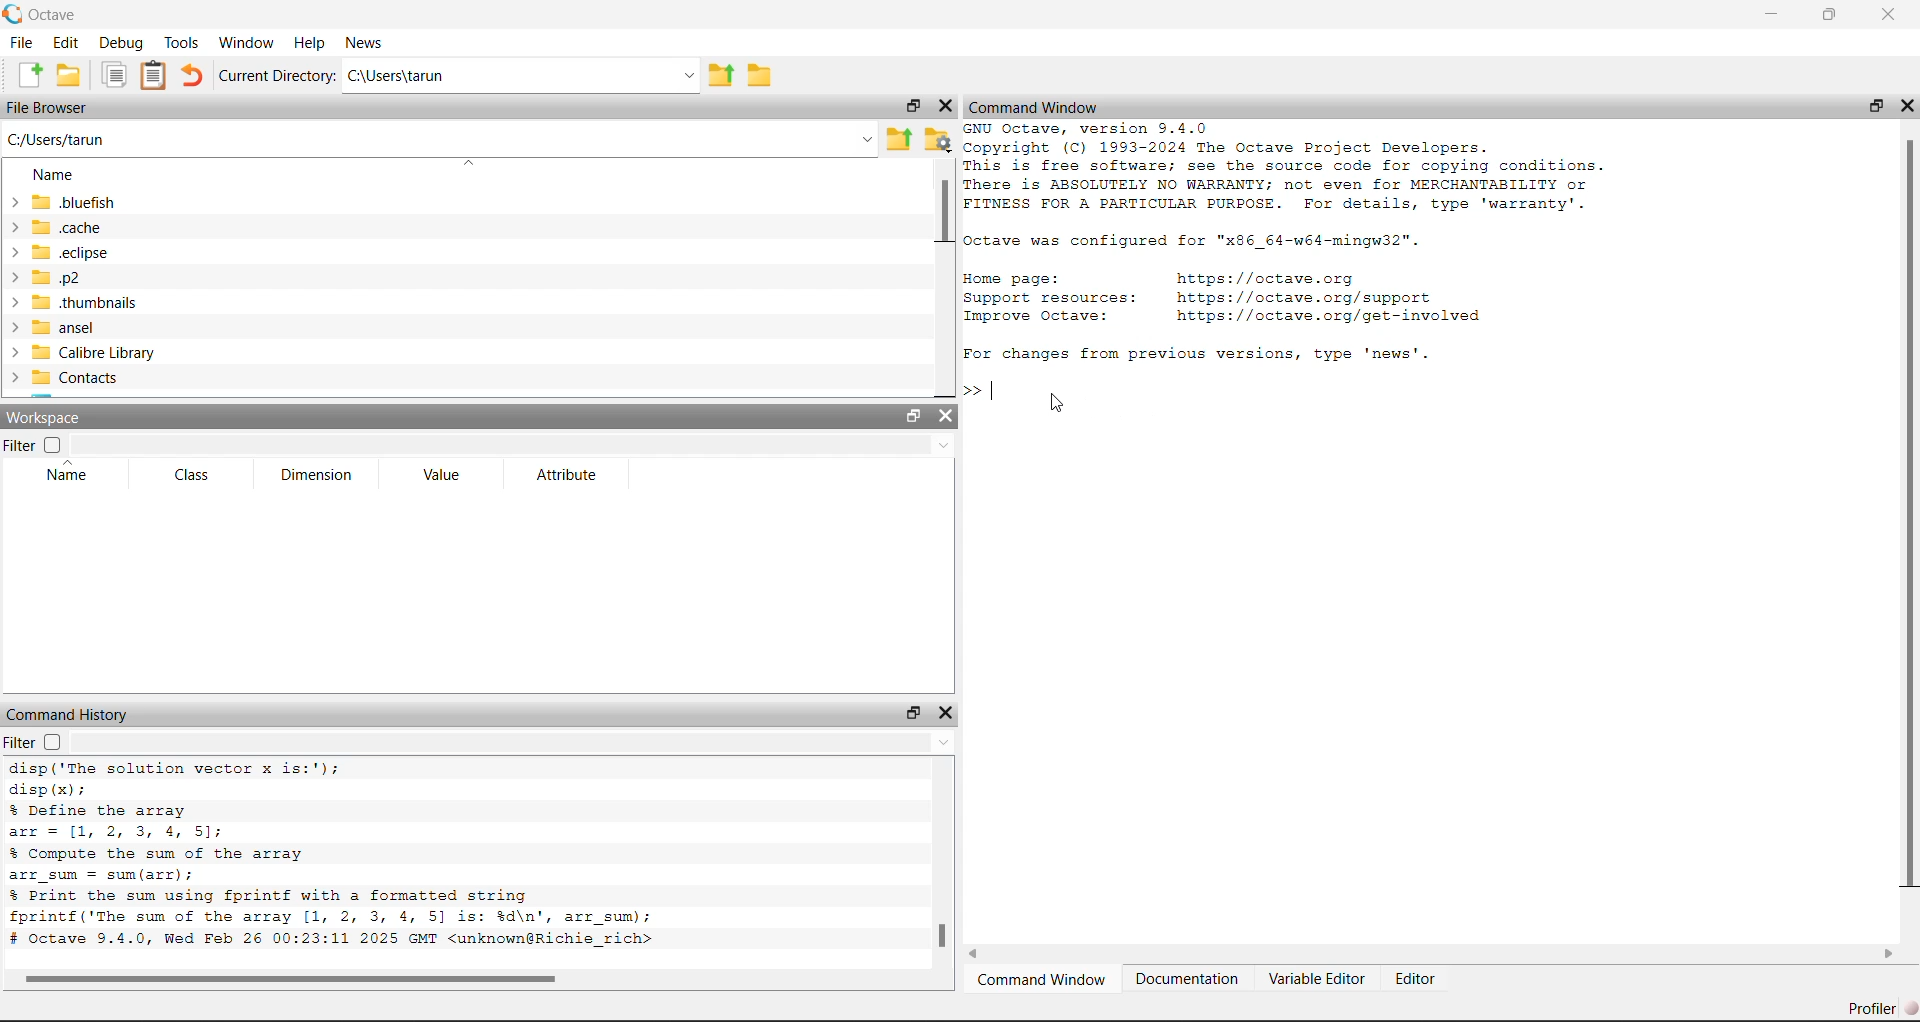 The height and width of the screenshot is (1022, 1920). Describe the element at coordinates (1188, 980) in the screenshot. I see `Documentation` at that location.